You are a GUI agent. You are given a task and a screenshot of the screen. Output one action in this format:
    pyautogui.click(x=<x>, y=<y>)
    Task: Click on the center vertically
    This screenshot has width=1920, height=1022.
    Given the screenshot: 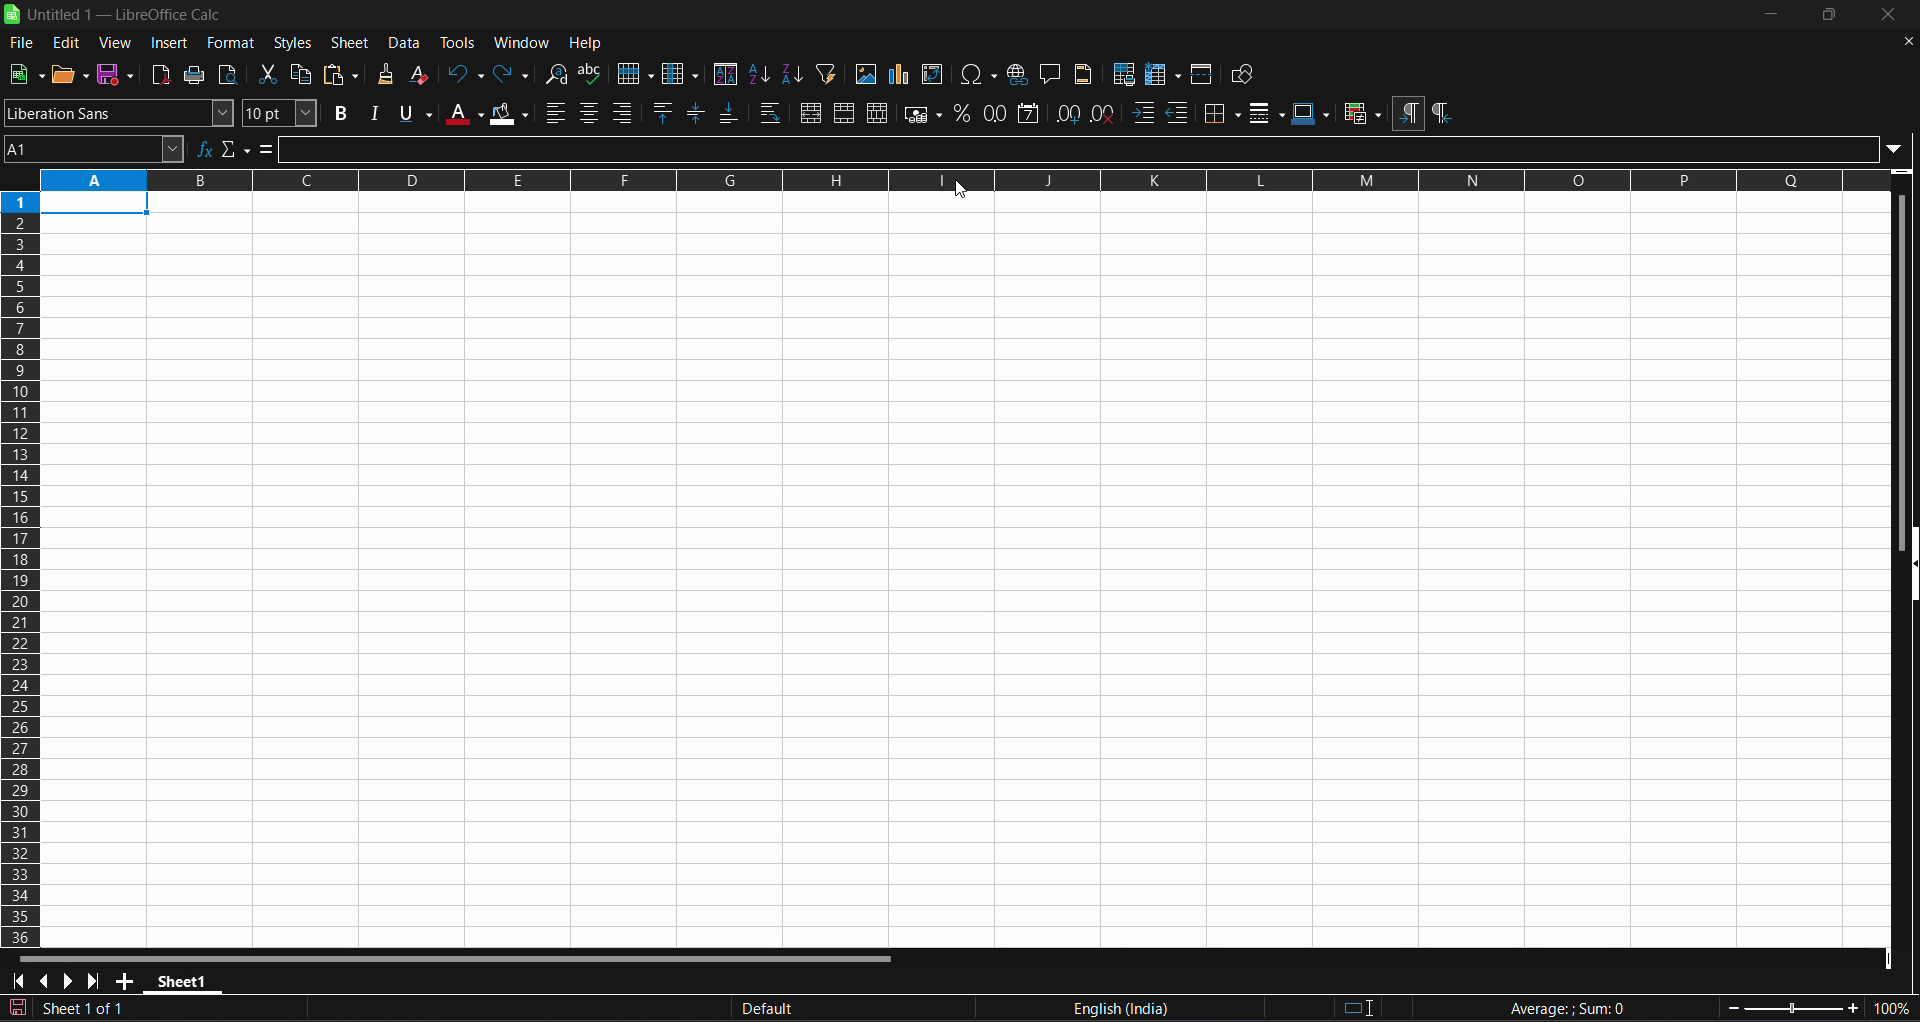 What is the action you would take?
    pyautogui.click(x=698, y=113)
    